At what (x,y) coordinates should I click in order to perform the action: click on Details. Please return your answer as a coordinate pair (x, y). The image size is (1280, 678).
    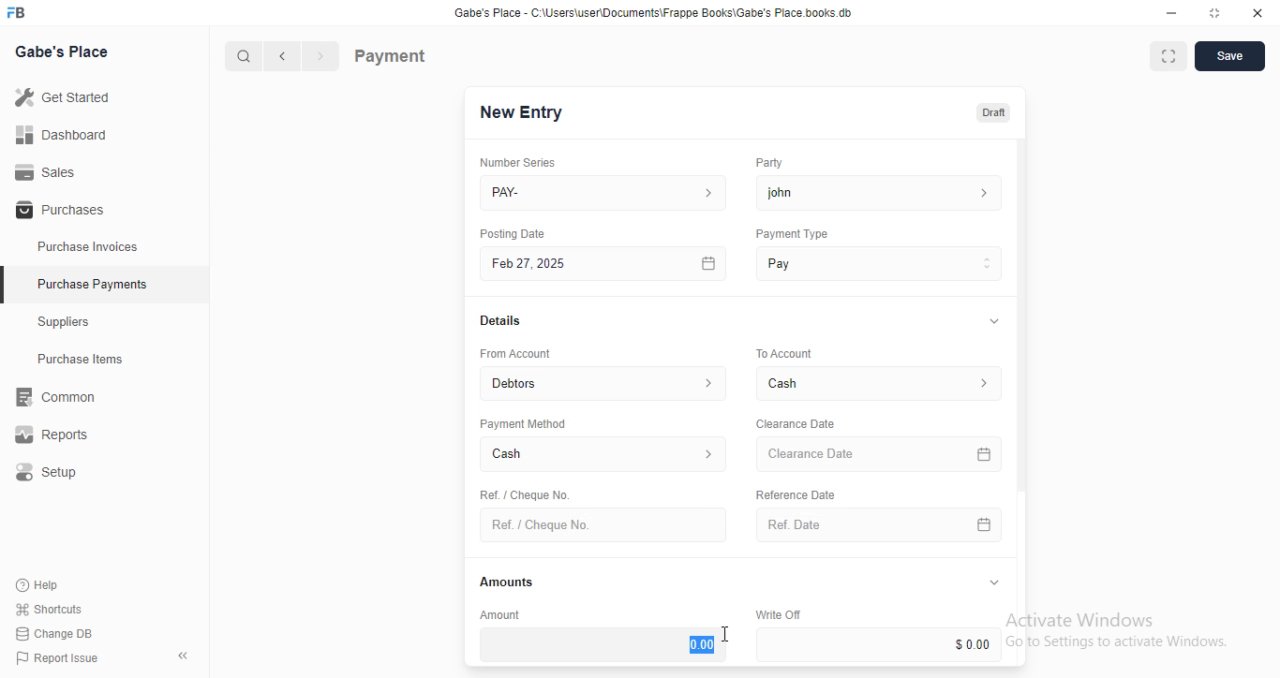
    Looking at the image, I should click on (498, 321).